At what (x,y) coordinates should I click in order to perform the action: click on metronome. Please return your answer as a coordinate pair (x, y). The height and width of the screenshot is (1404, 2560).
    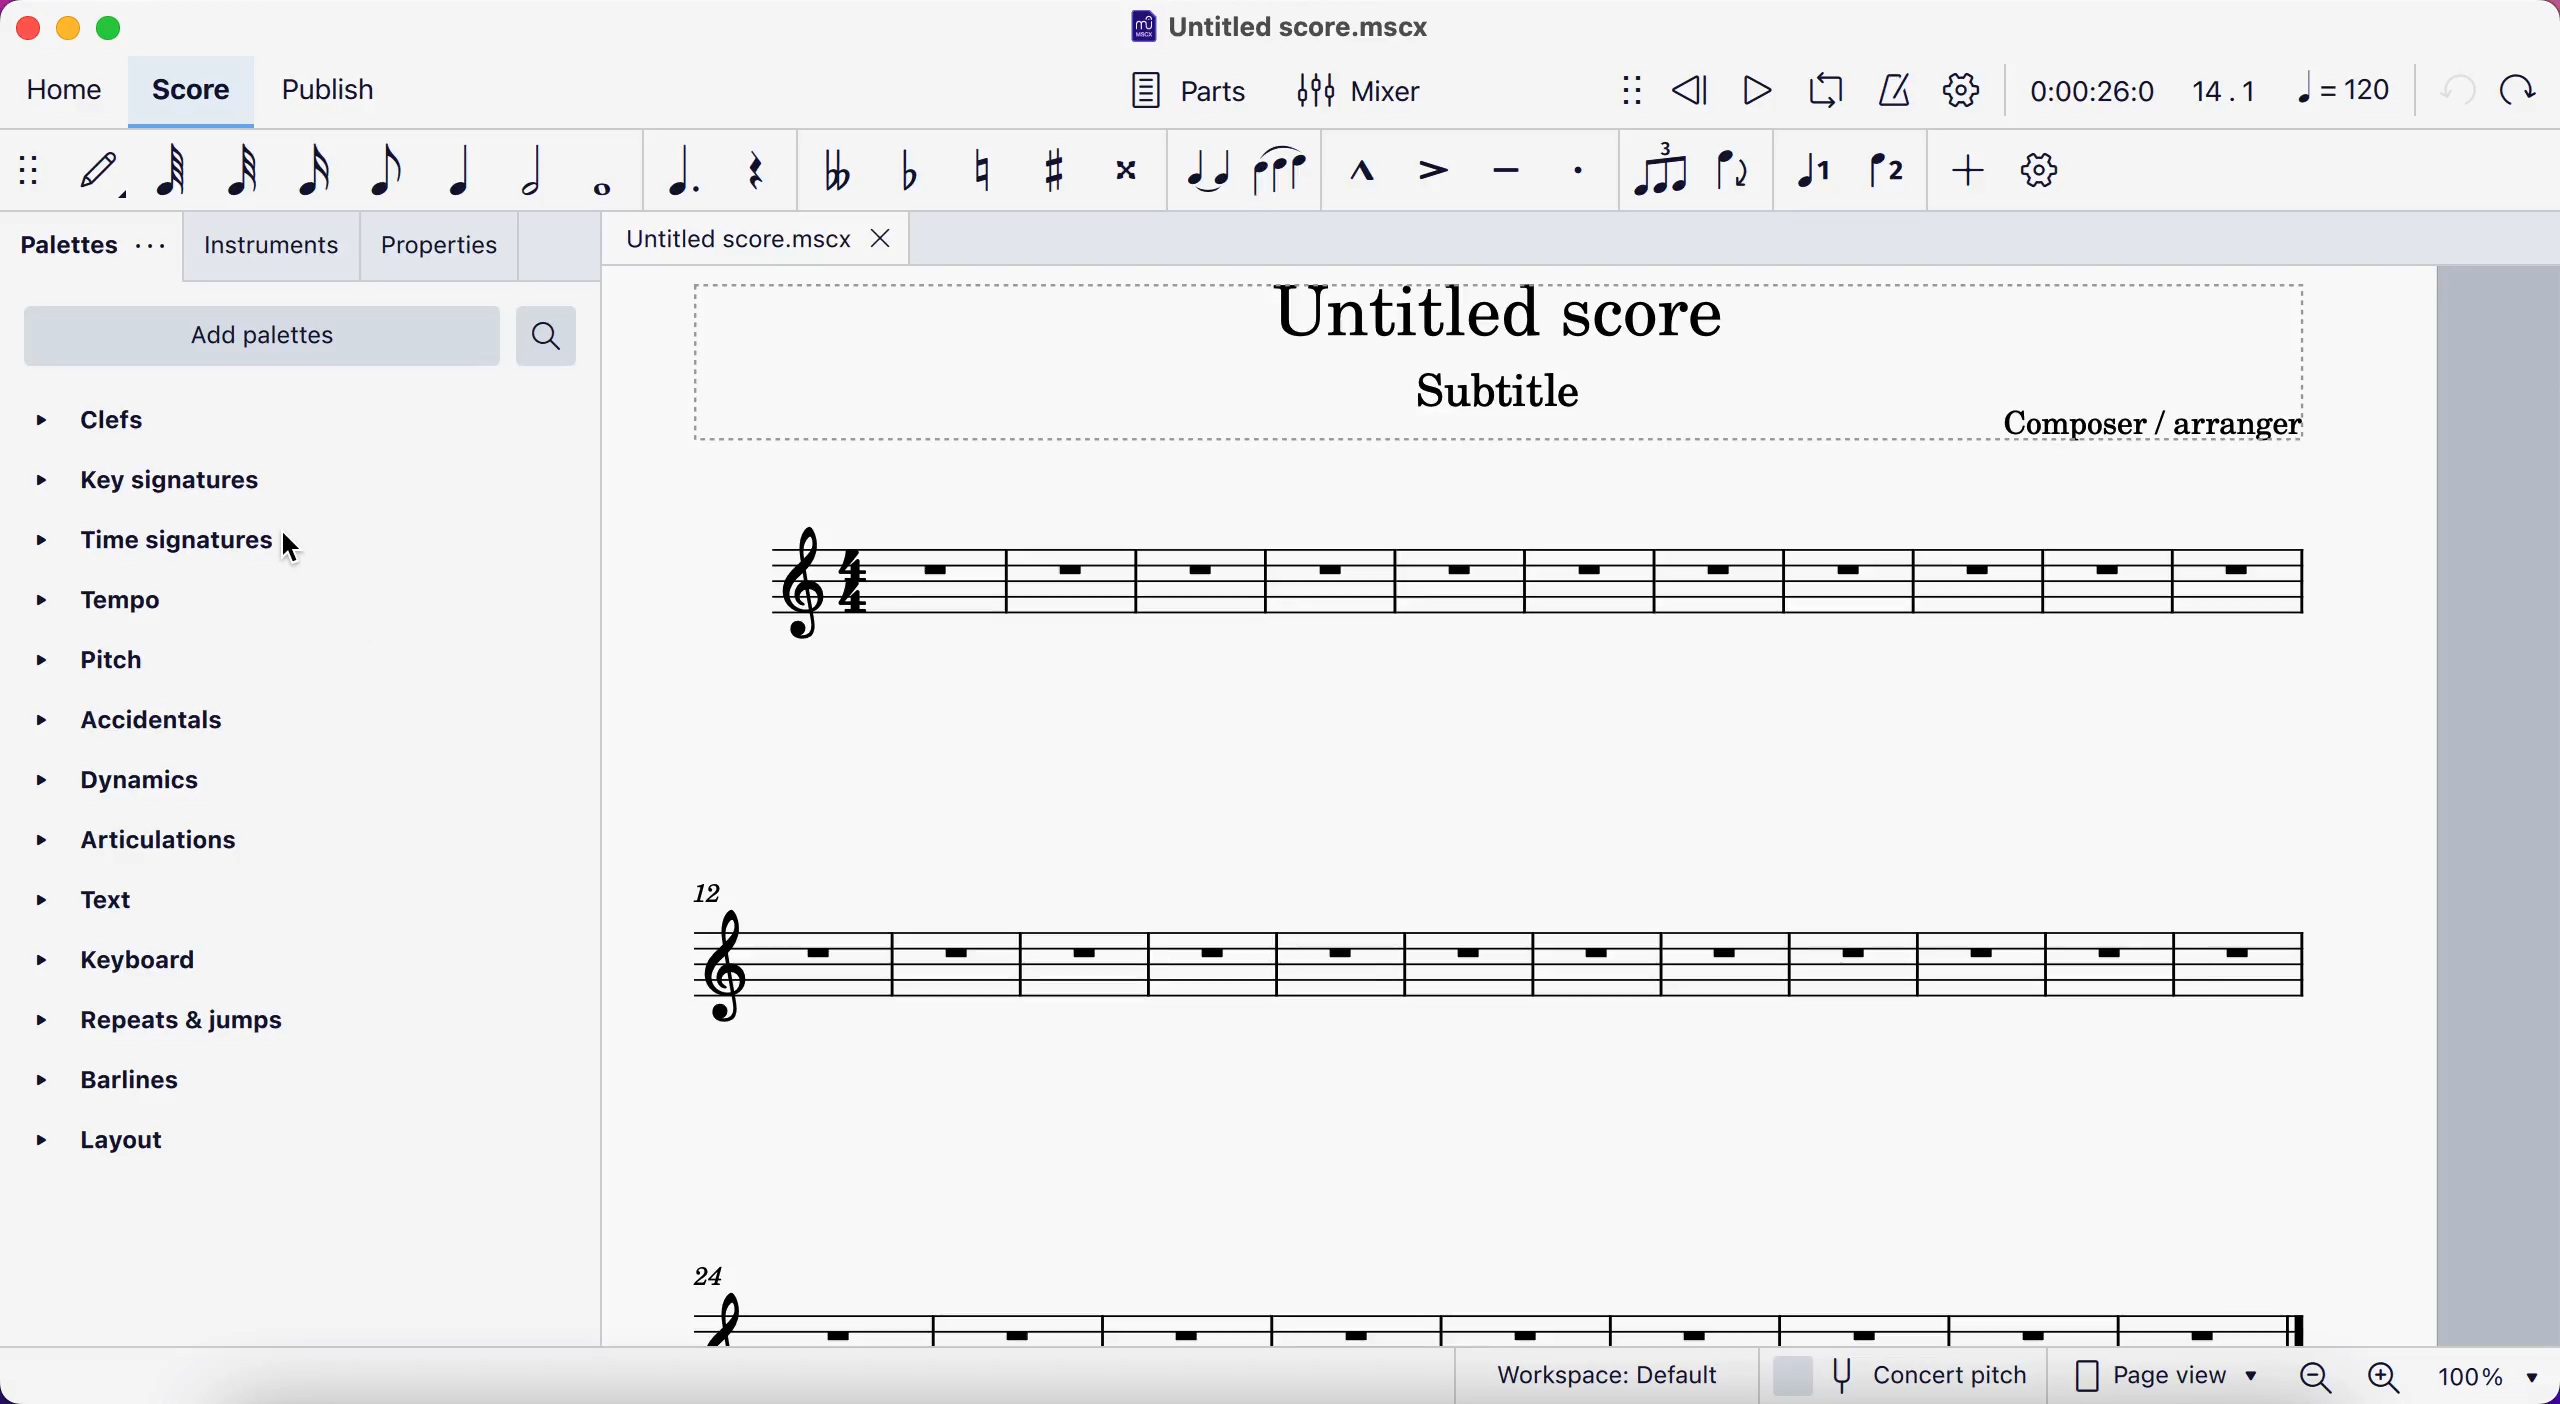
    Looking at the image, I should click on (1888, 92).